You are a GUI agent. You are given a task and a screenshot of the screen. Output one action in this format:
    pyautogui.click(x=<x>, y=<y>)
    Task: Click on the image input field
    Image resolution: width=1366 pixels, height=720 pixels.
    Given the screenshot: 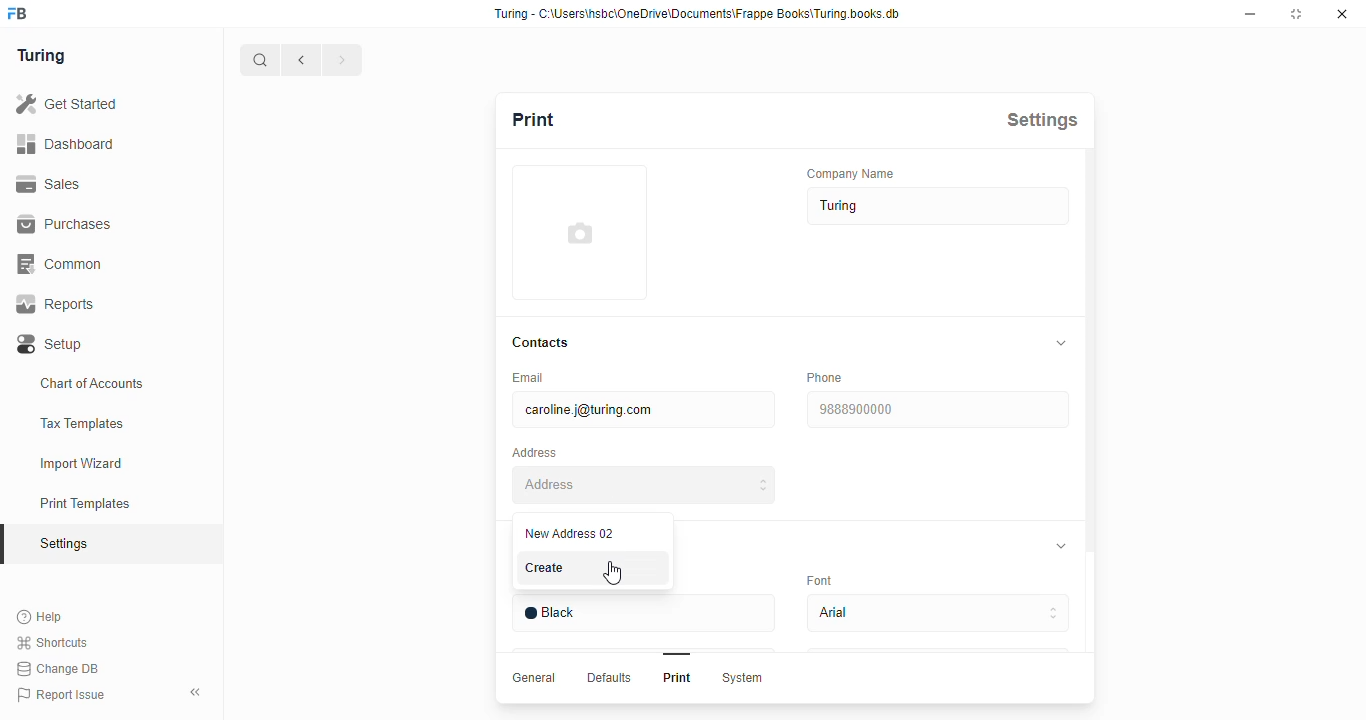 What is the action you would take?
    pyautogui.click(x=580, y=232)
    